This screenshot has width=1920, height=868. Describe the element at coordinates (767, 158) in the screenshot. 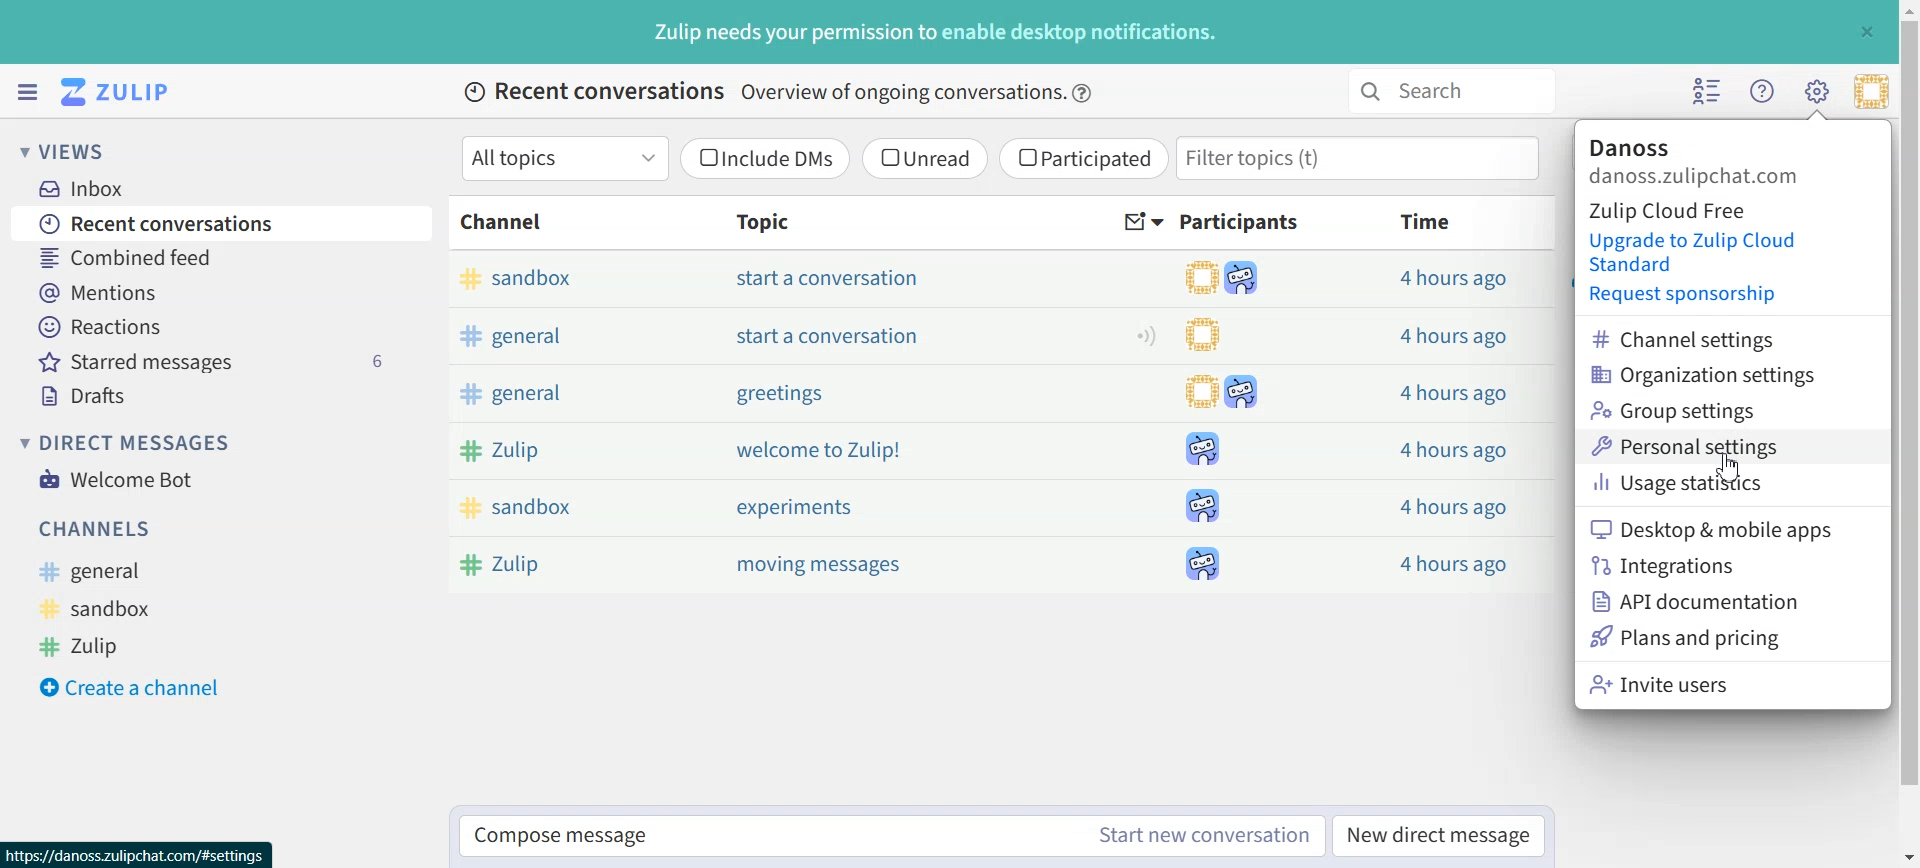

I see `Include DMs` at that location.